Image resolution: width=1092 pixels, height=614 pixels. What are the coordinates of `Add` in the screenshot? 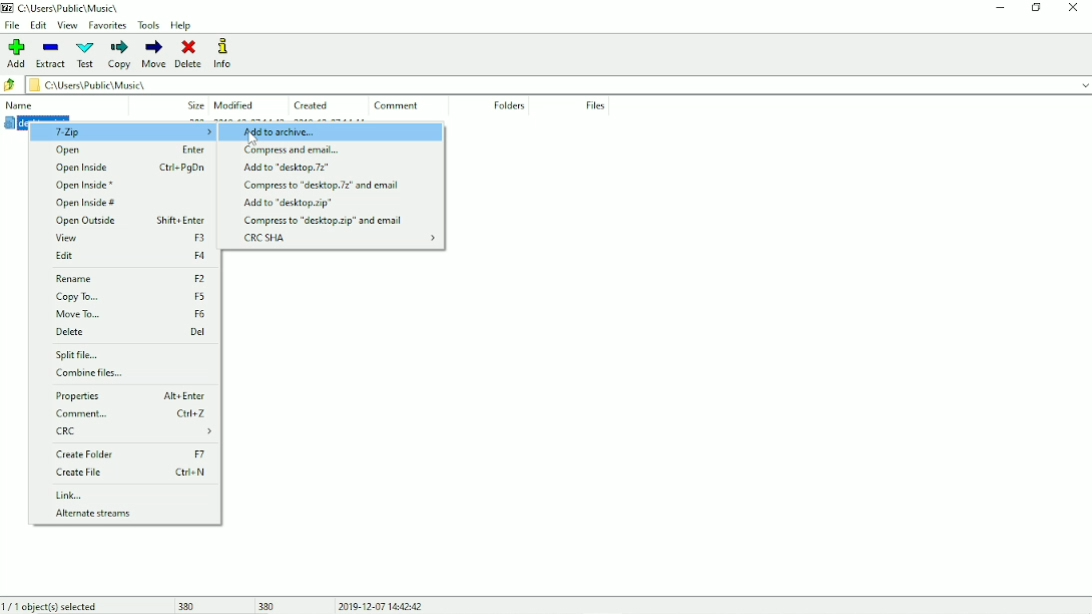 It's located at (14, 54).